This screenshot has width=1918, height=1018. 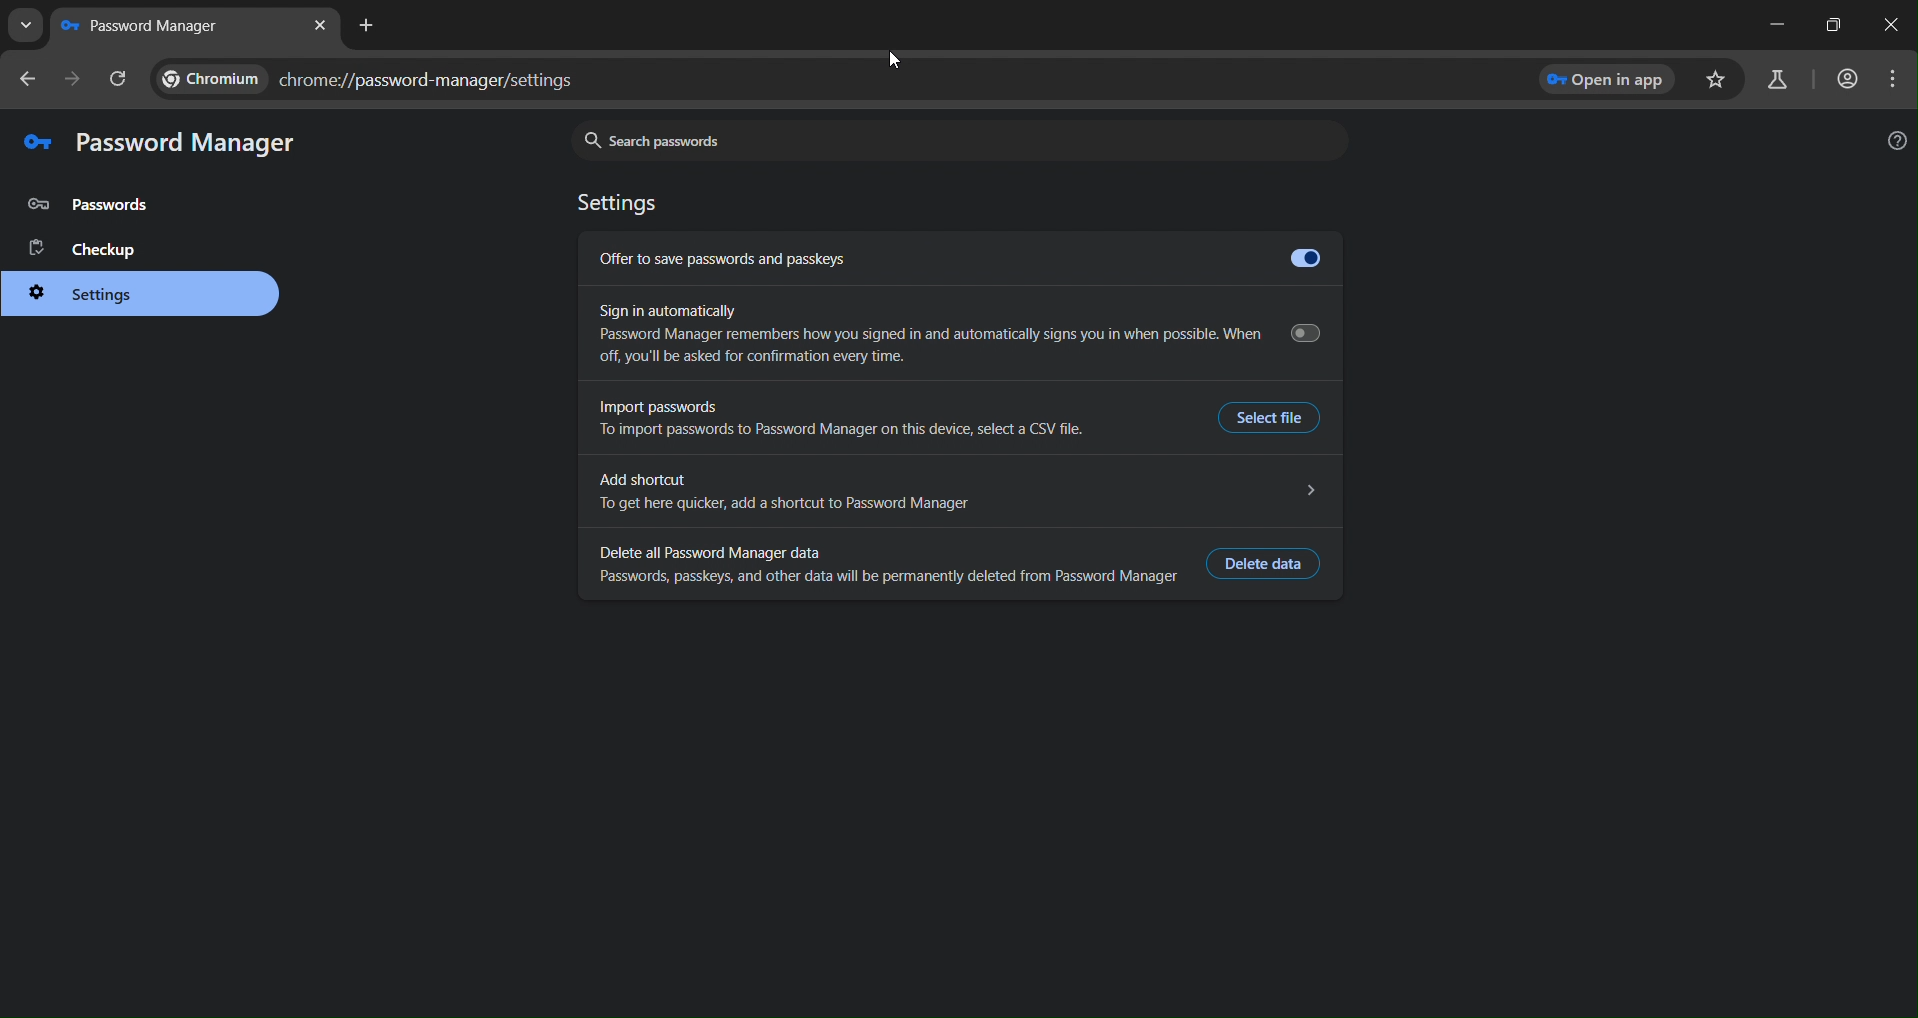 I want to click on cursor, so click(x=894, y=60).